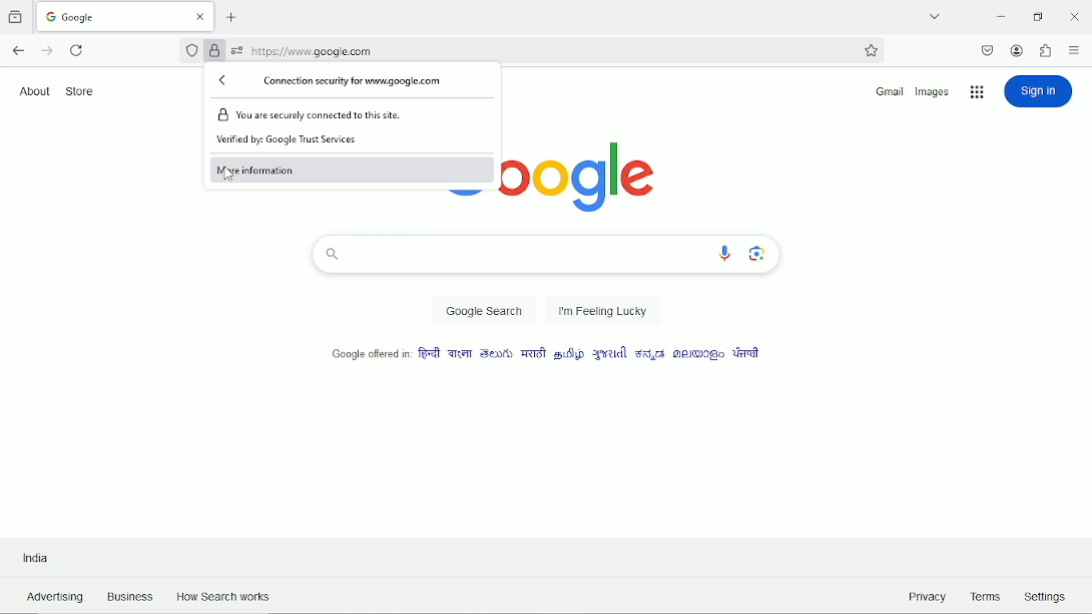 The image size is (1092, 614). I want to click on Gmail, so click(889, 92).